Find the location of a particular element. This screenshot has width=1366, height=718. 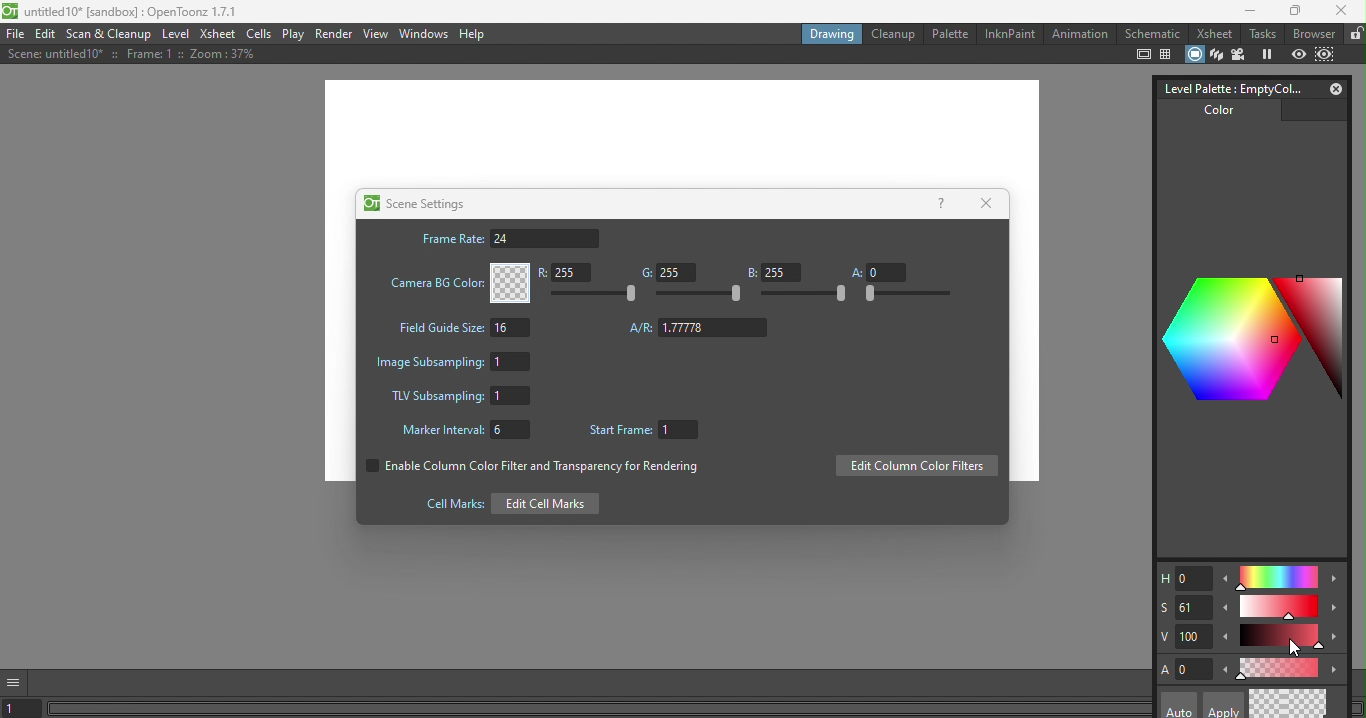

Apply is located at coordinates (1221, 705).